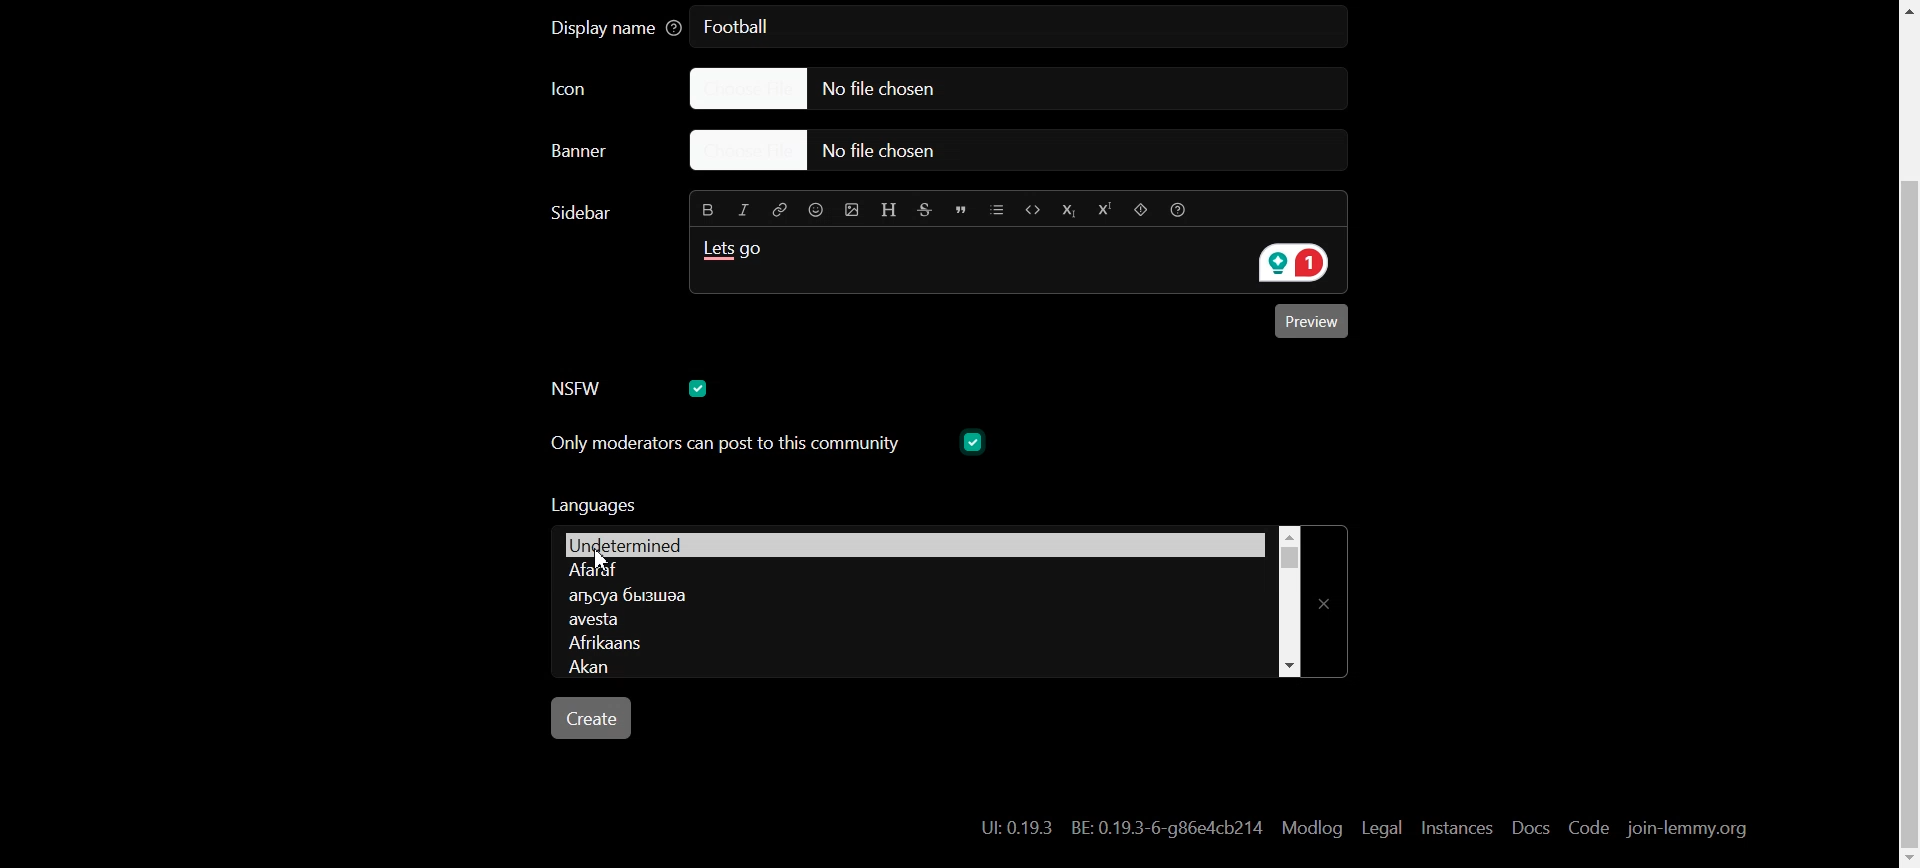 The image size is (1920, 868). Describe the element at coordinates (780, 209) in the screenshot. I see `Hyperlink` at that location.